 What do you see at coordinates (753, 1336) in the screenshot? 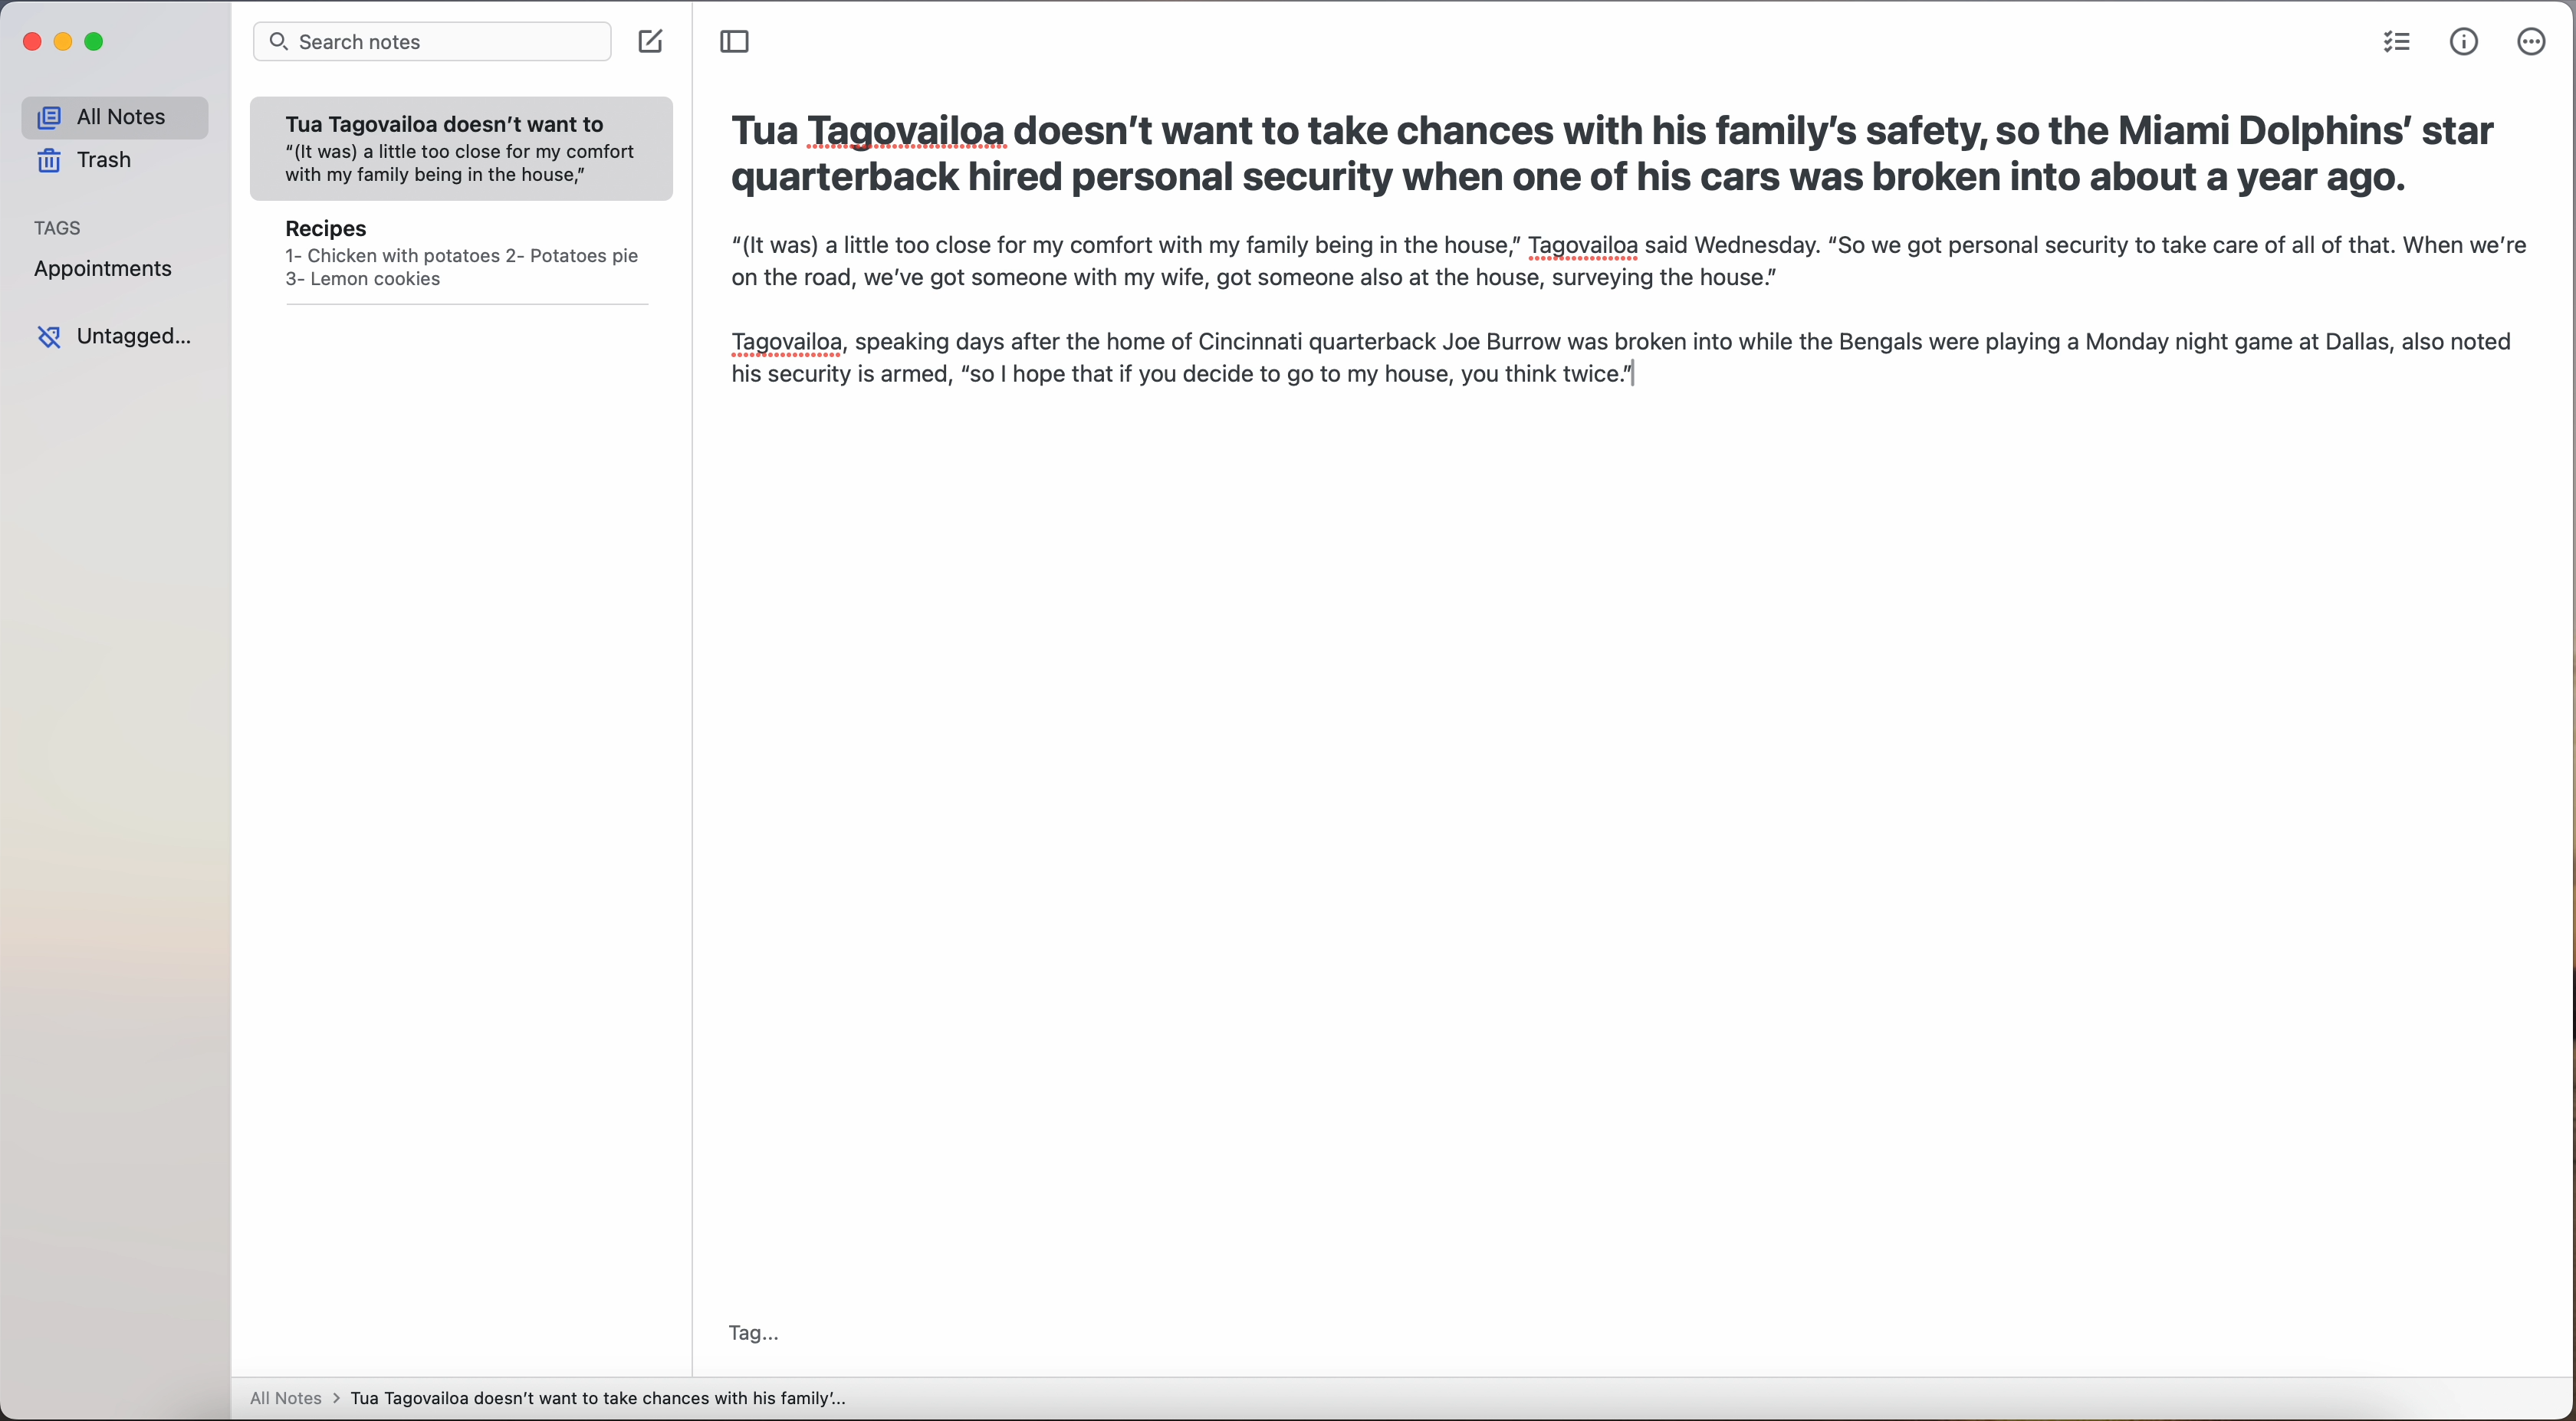
I see `tag` at bounding box center [753, 1336].